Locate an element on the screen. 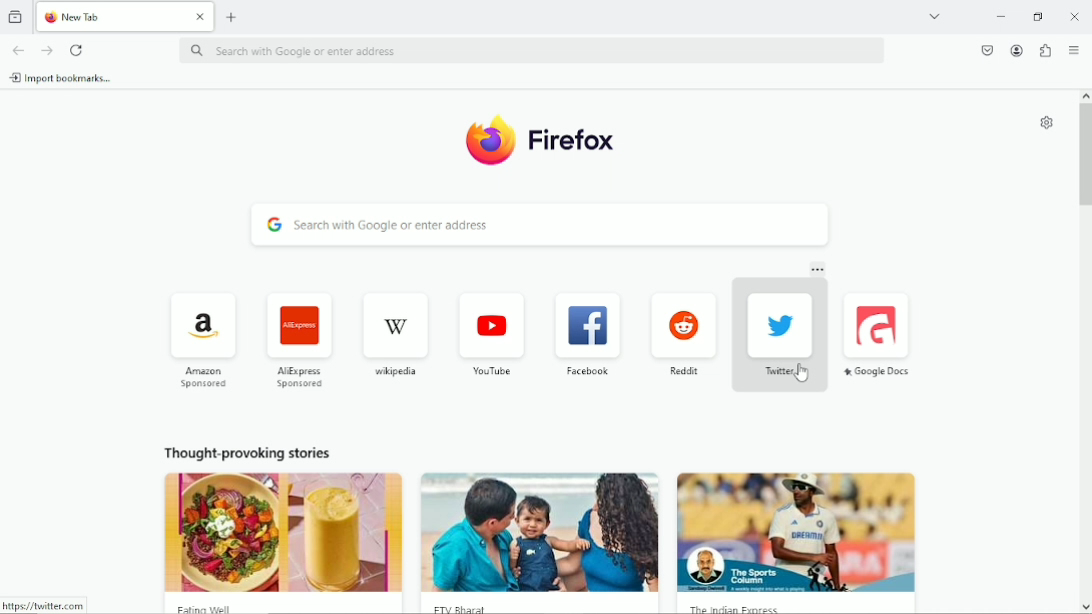 Image resolution: width=1092 pixels, height=614 pixels. More is located at coordinates (818, 271).